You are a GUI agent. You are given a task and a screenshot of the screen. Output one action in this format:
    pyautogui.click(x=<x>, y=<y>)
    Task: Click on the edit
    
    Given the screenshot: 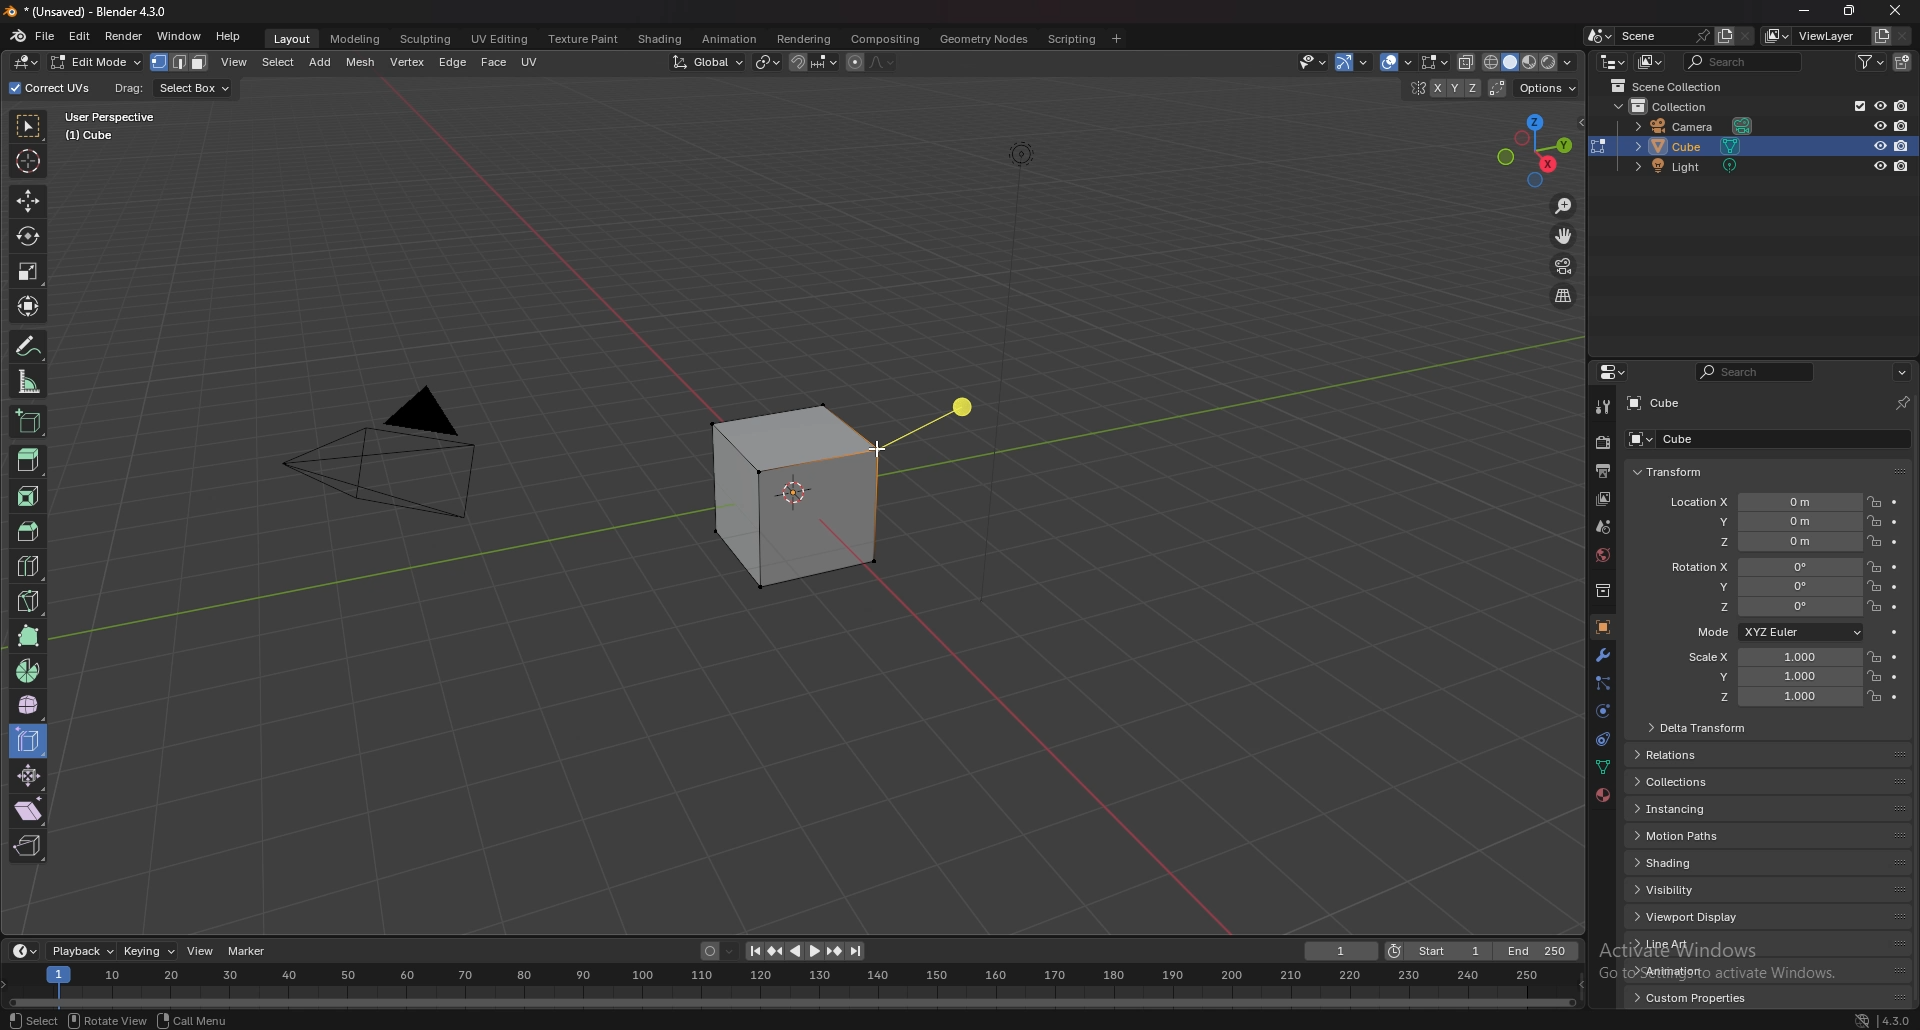 What is the action you would take?
    pyautogui.click(x=80, y=38)
    